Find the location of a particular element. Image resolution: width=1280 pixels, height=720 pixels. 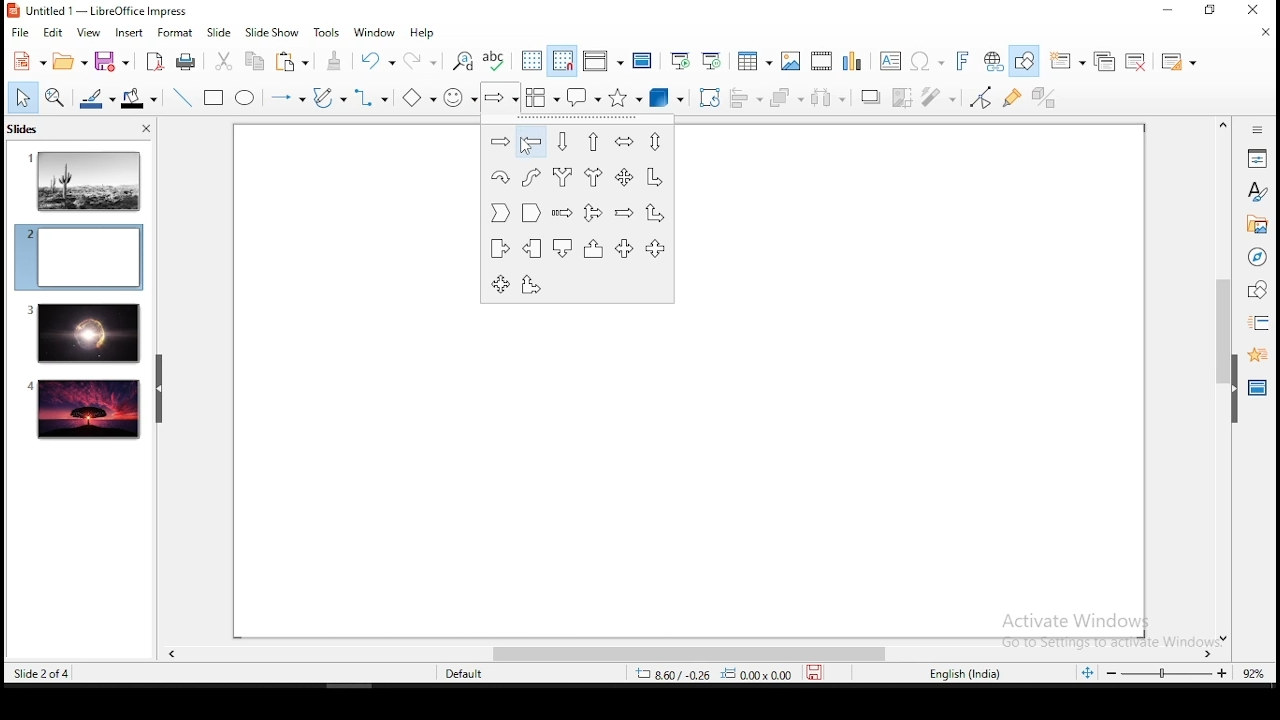

open is located at coordinates (69, 62).